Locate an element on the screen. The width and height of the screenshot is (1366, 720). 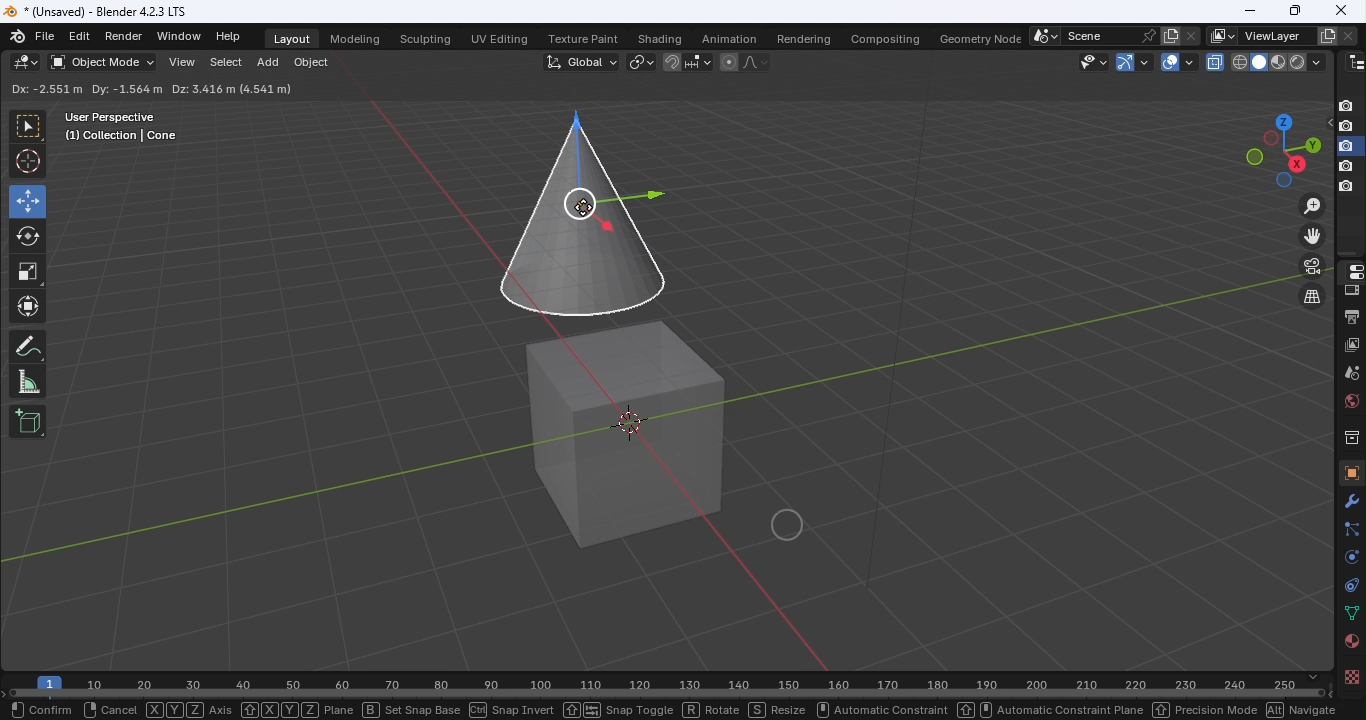
Particles is located at coordinates (1350, 528).